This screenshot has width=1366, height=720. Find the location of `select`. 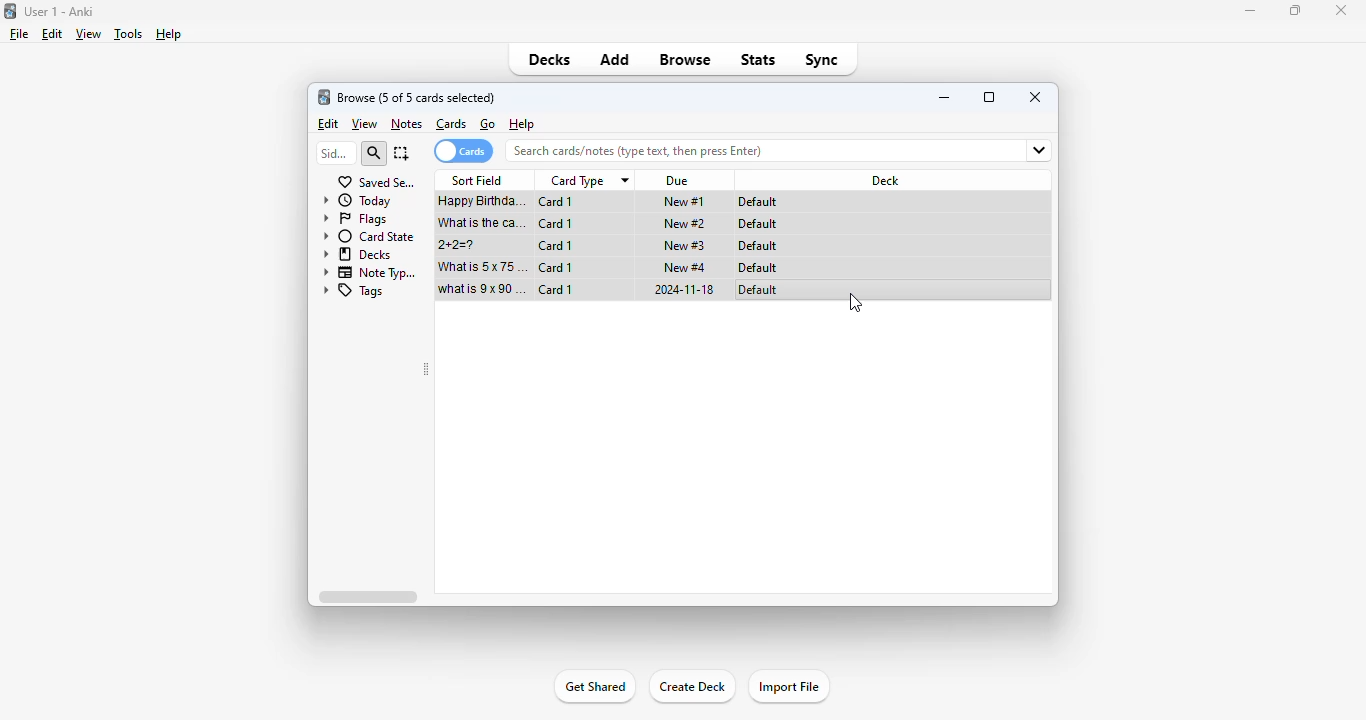

select is located at coordinates (402, 153).